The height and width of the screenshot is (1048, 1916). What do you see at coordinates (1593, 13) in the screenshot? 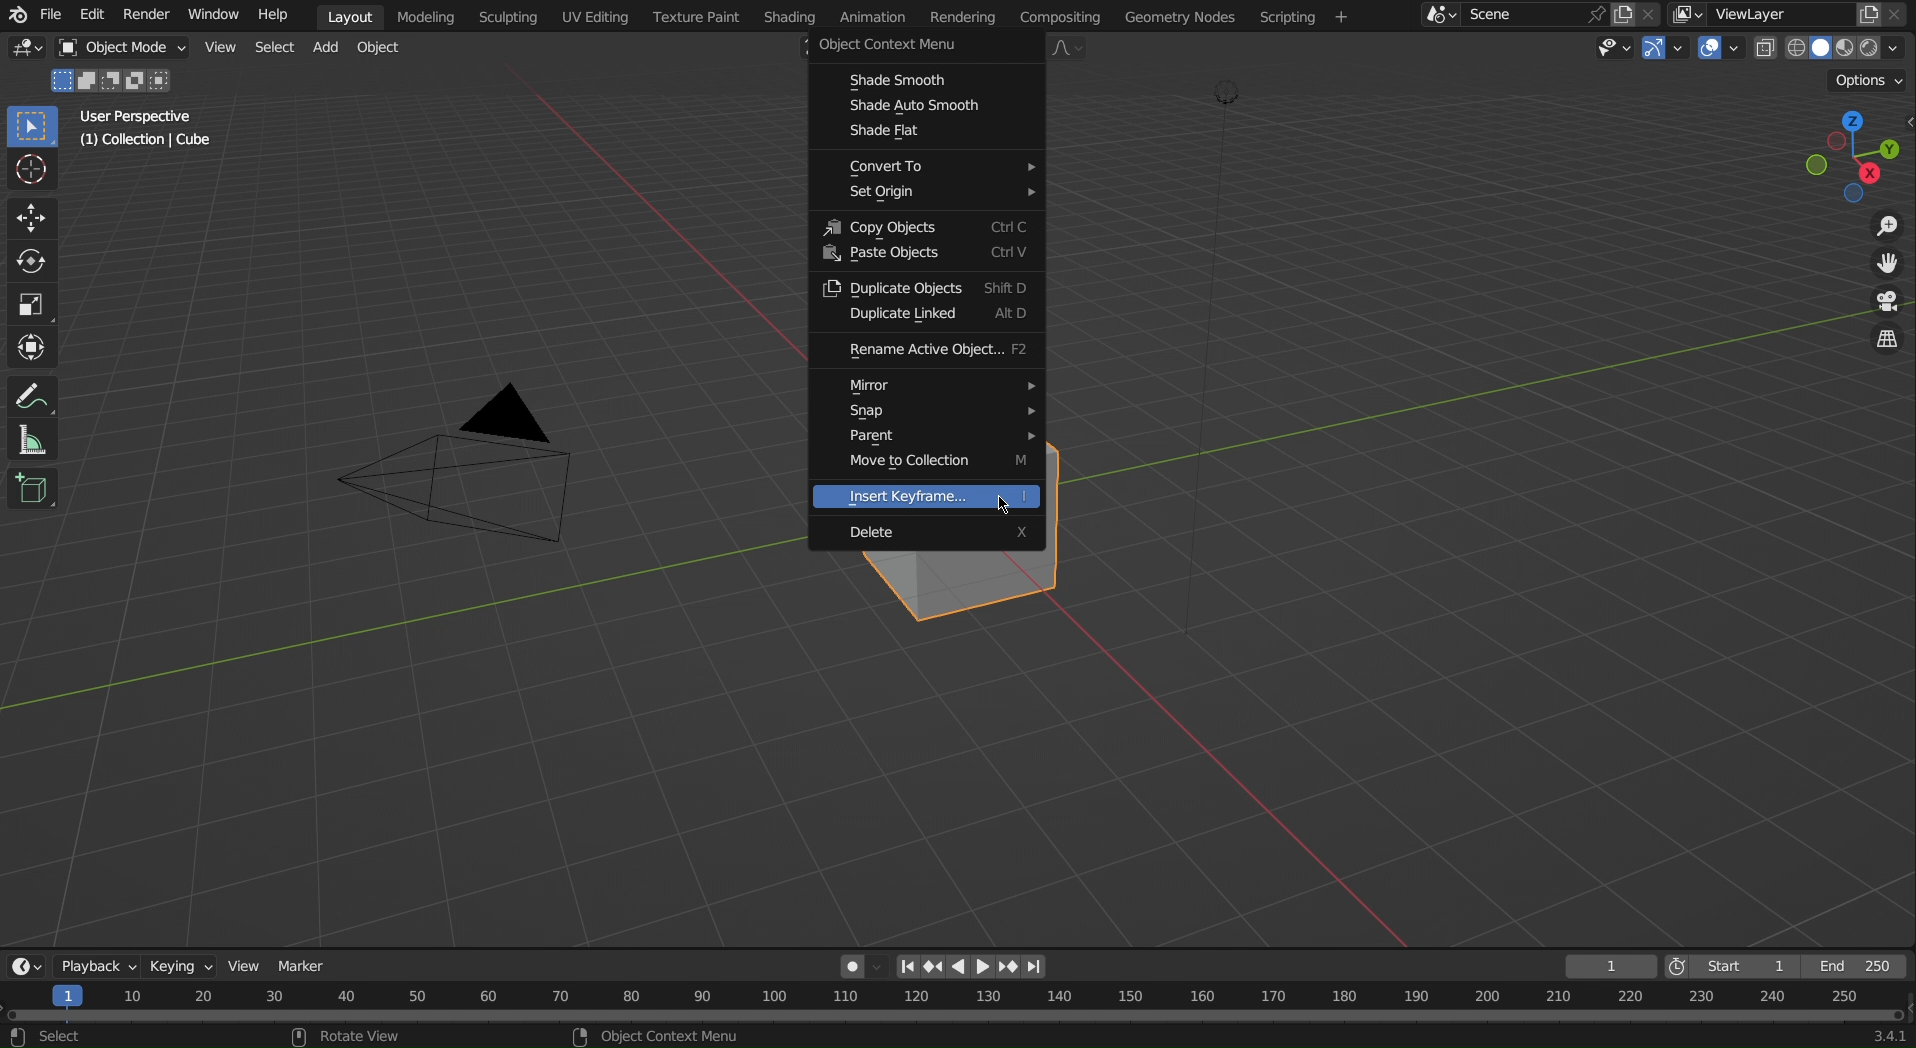
I see `pin` at bounding box center [1593, 13].